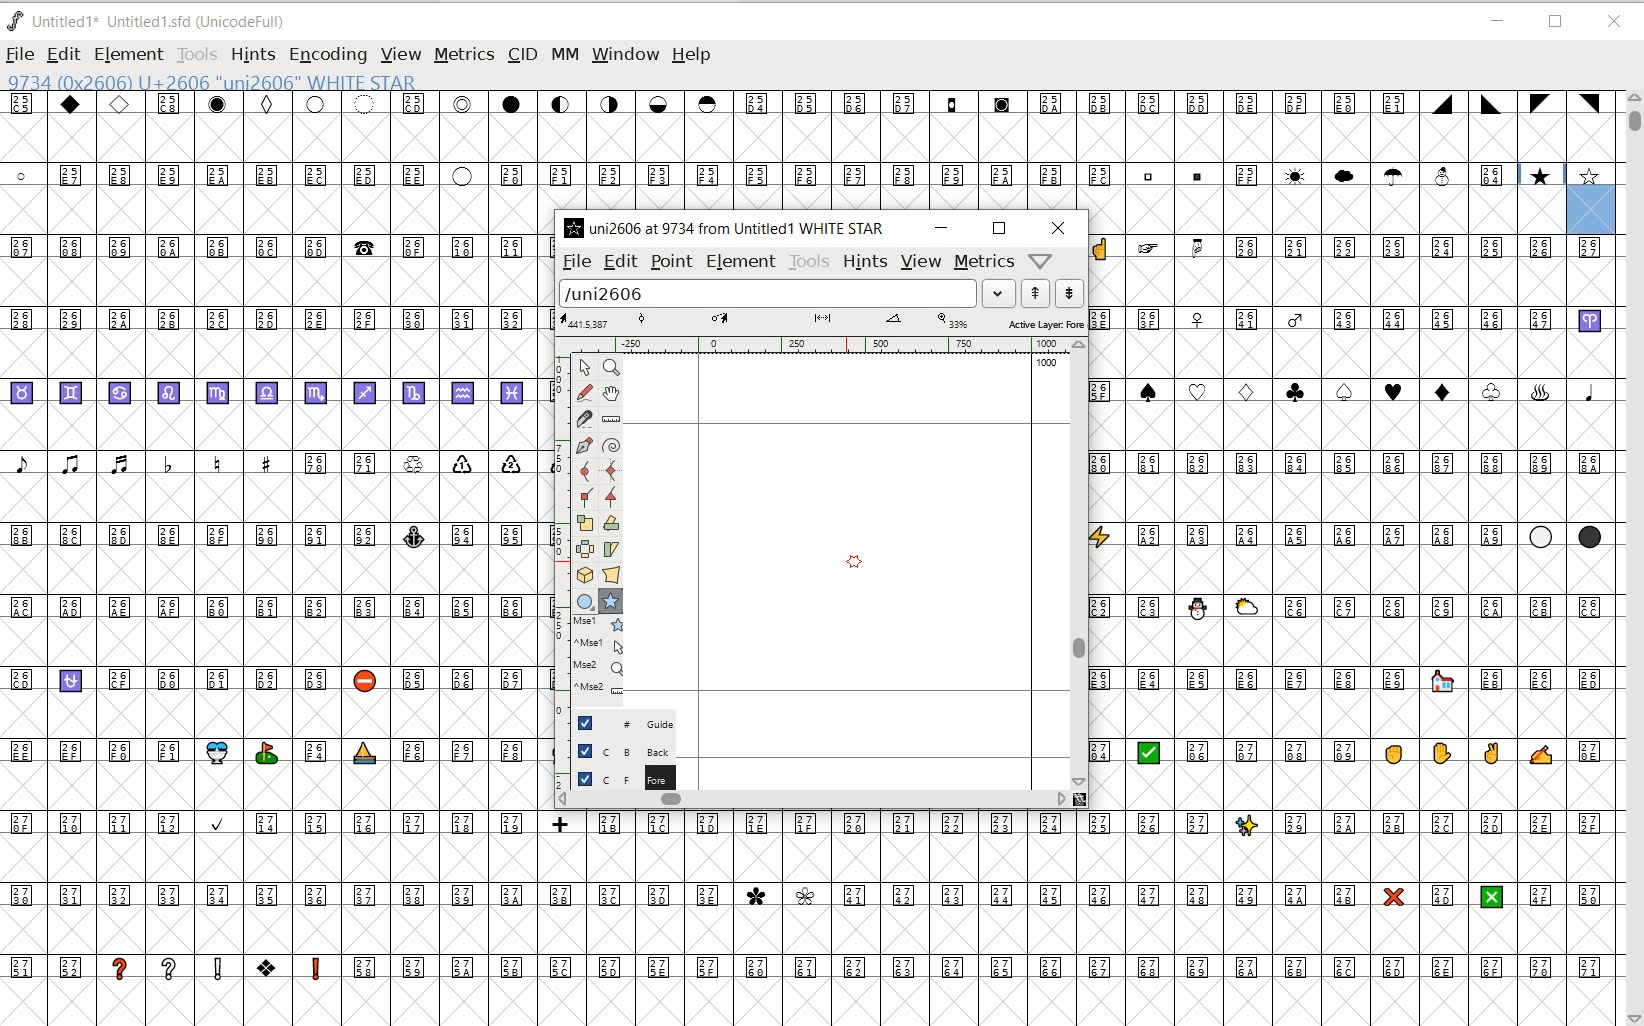 Image resolution: width=1644 pixels, height=1026 pixels. Describe the element at coordinates (522, 56) in the screenshot. I see `CID` at that location.